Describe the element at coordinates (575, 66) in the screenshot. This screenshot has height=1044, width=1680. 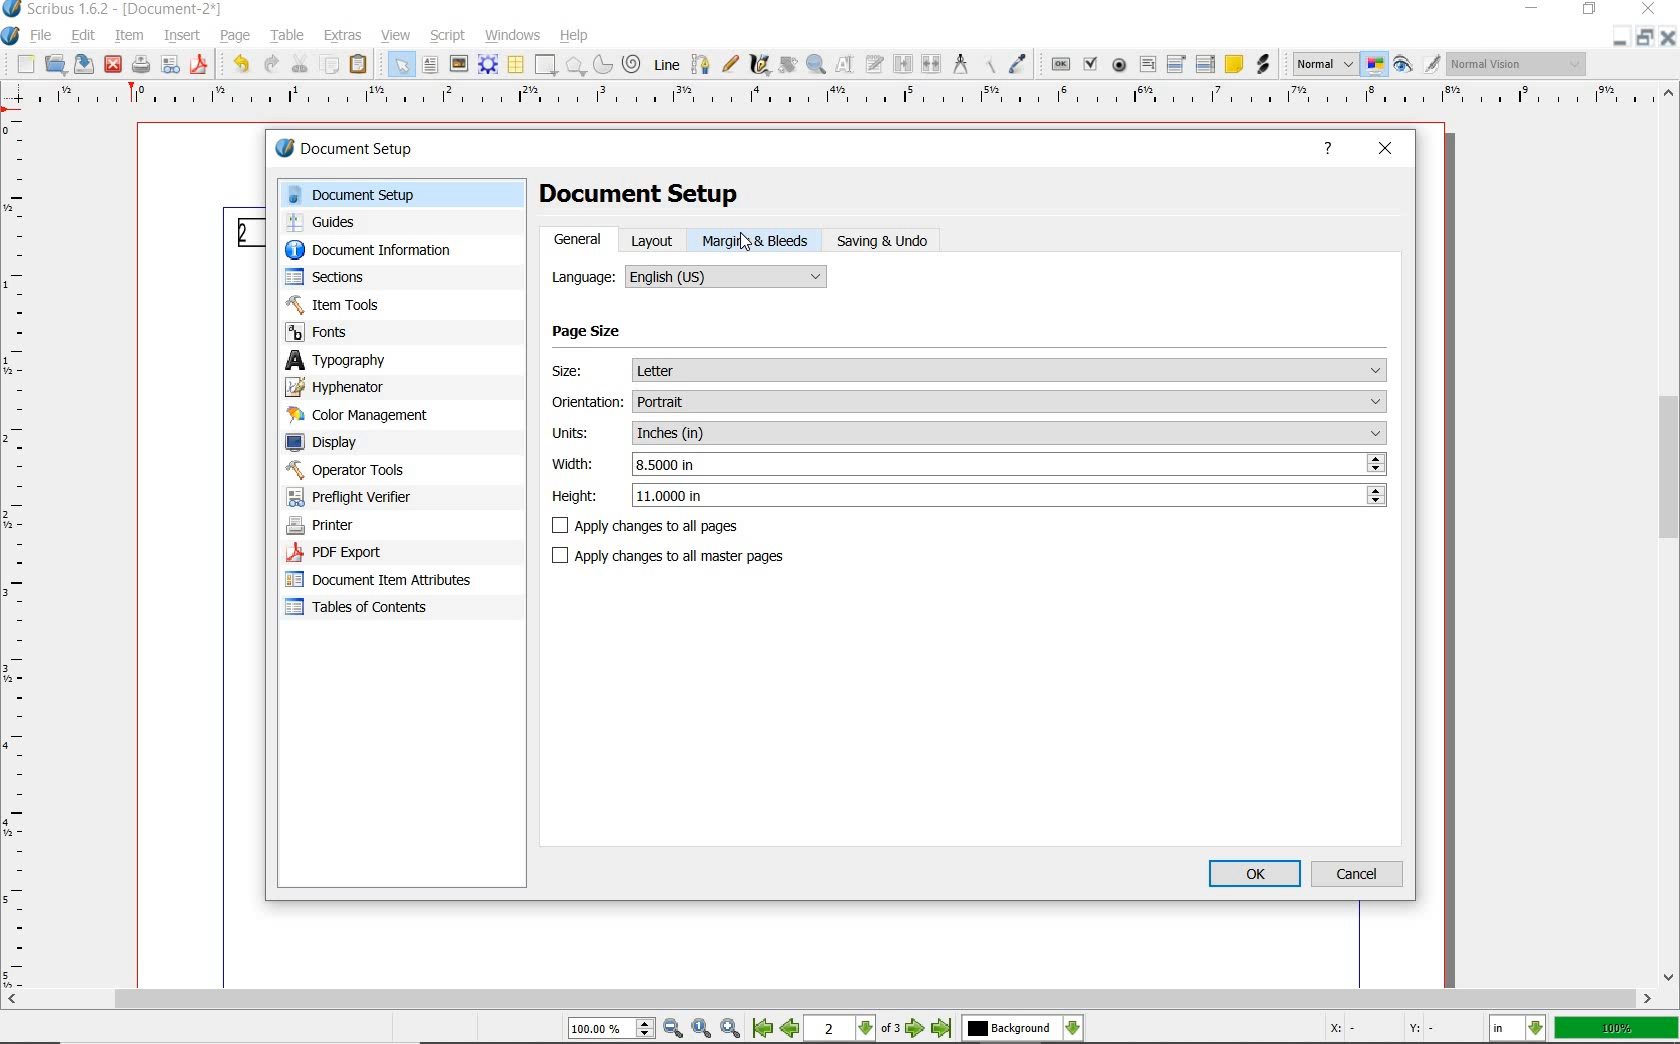
I see `polygon` at that location.